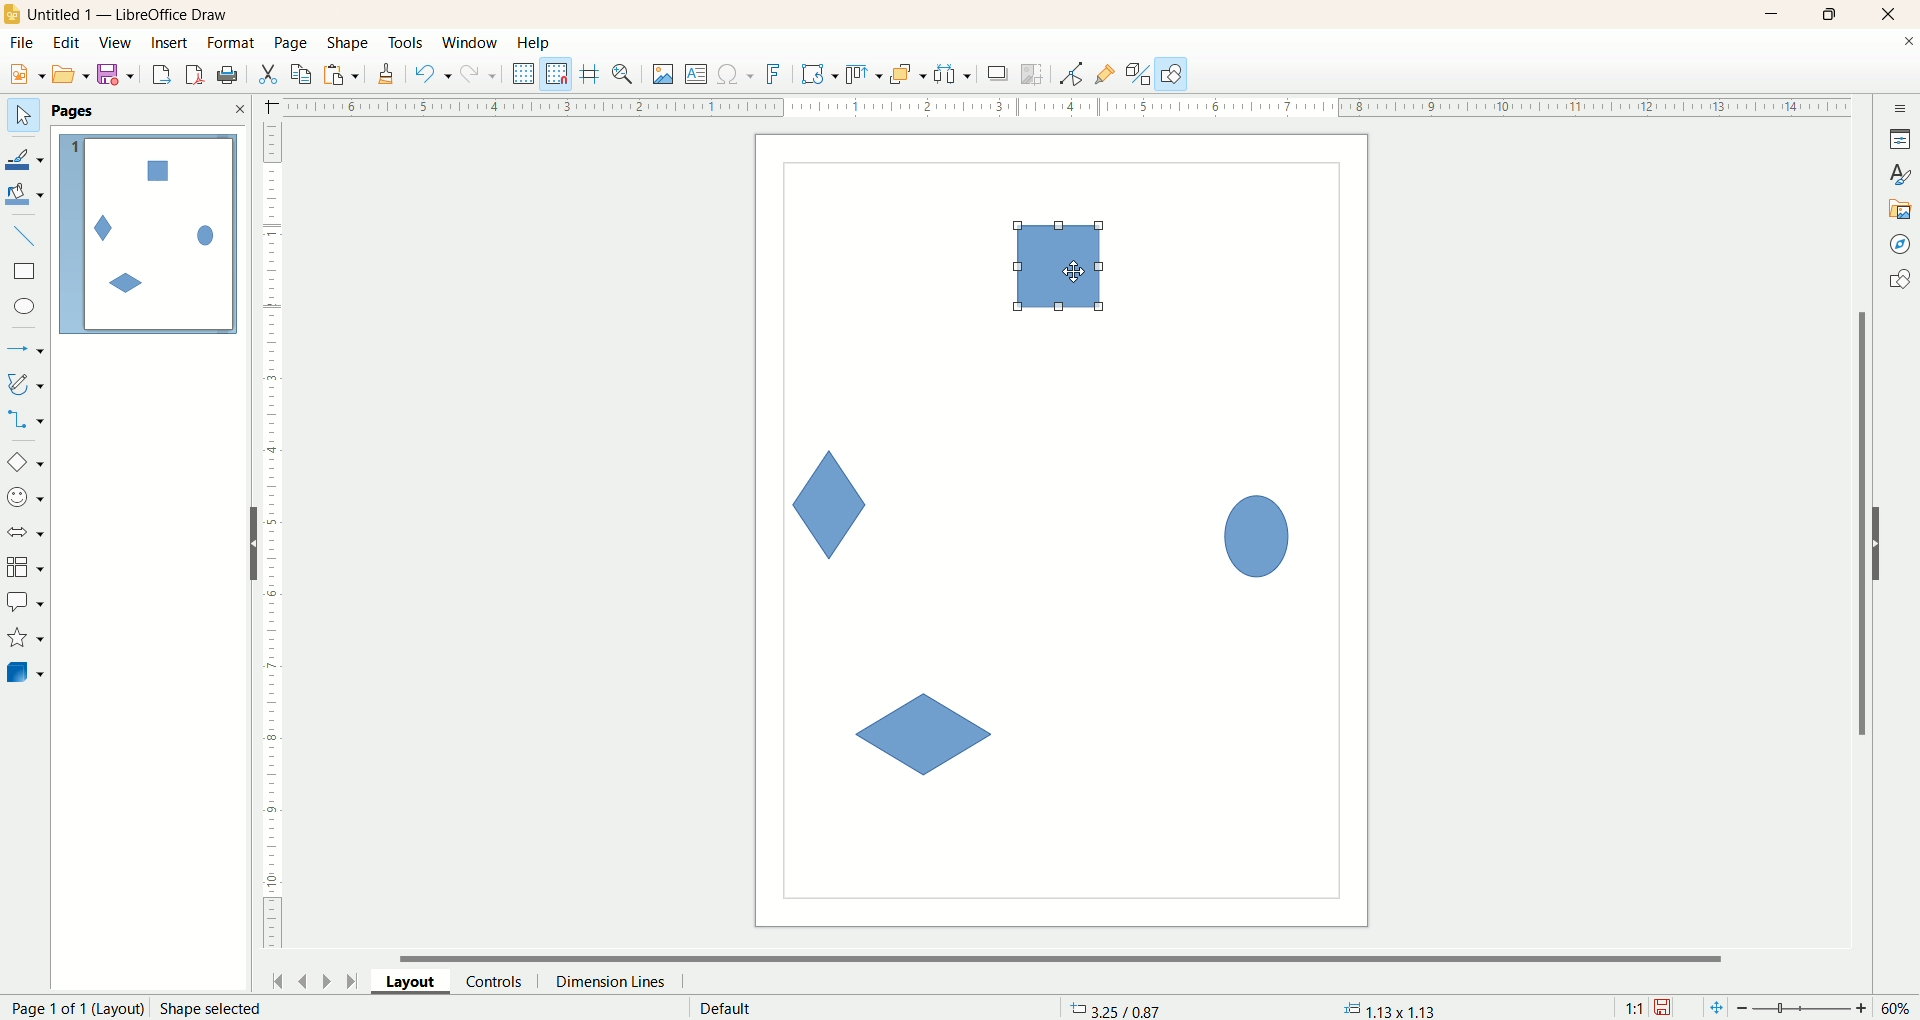  I want to click on stars and banners, so click(24, 637).